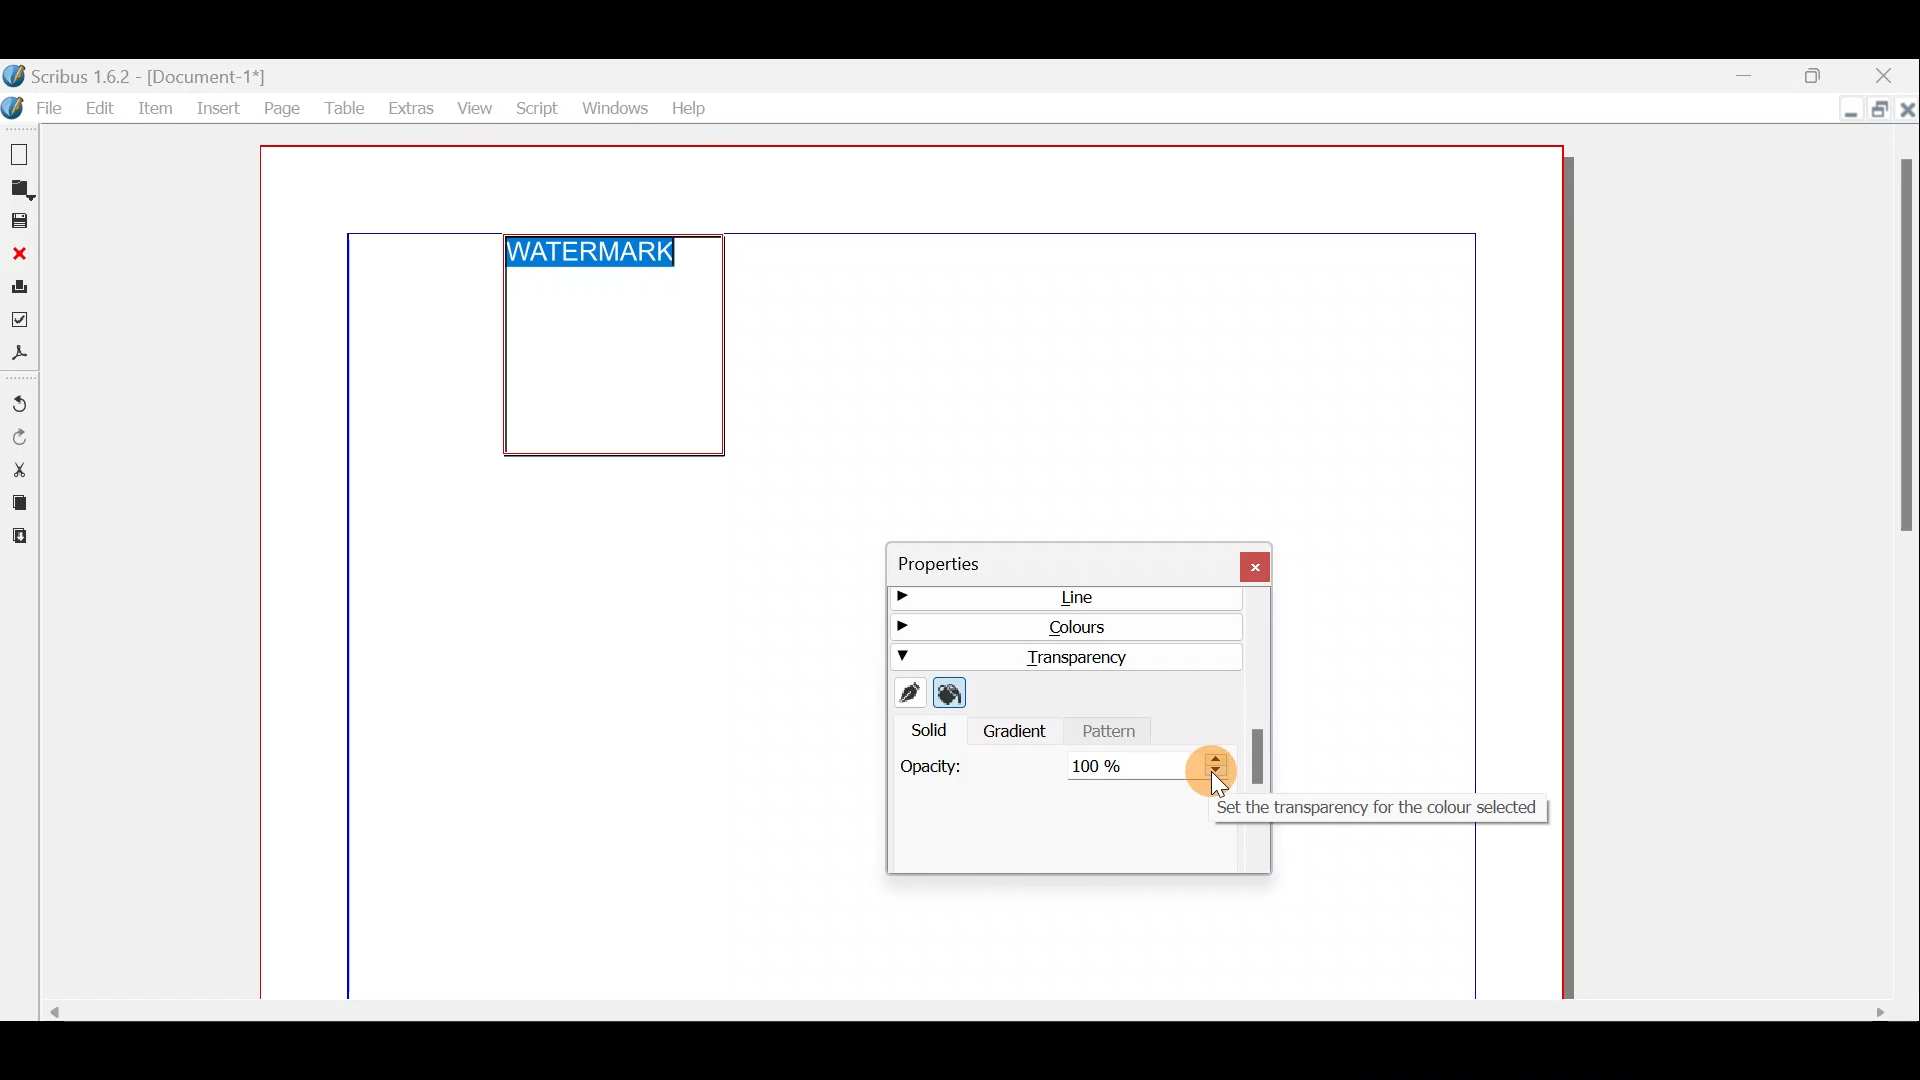  I want to click on Colours, so click(1060, 630).